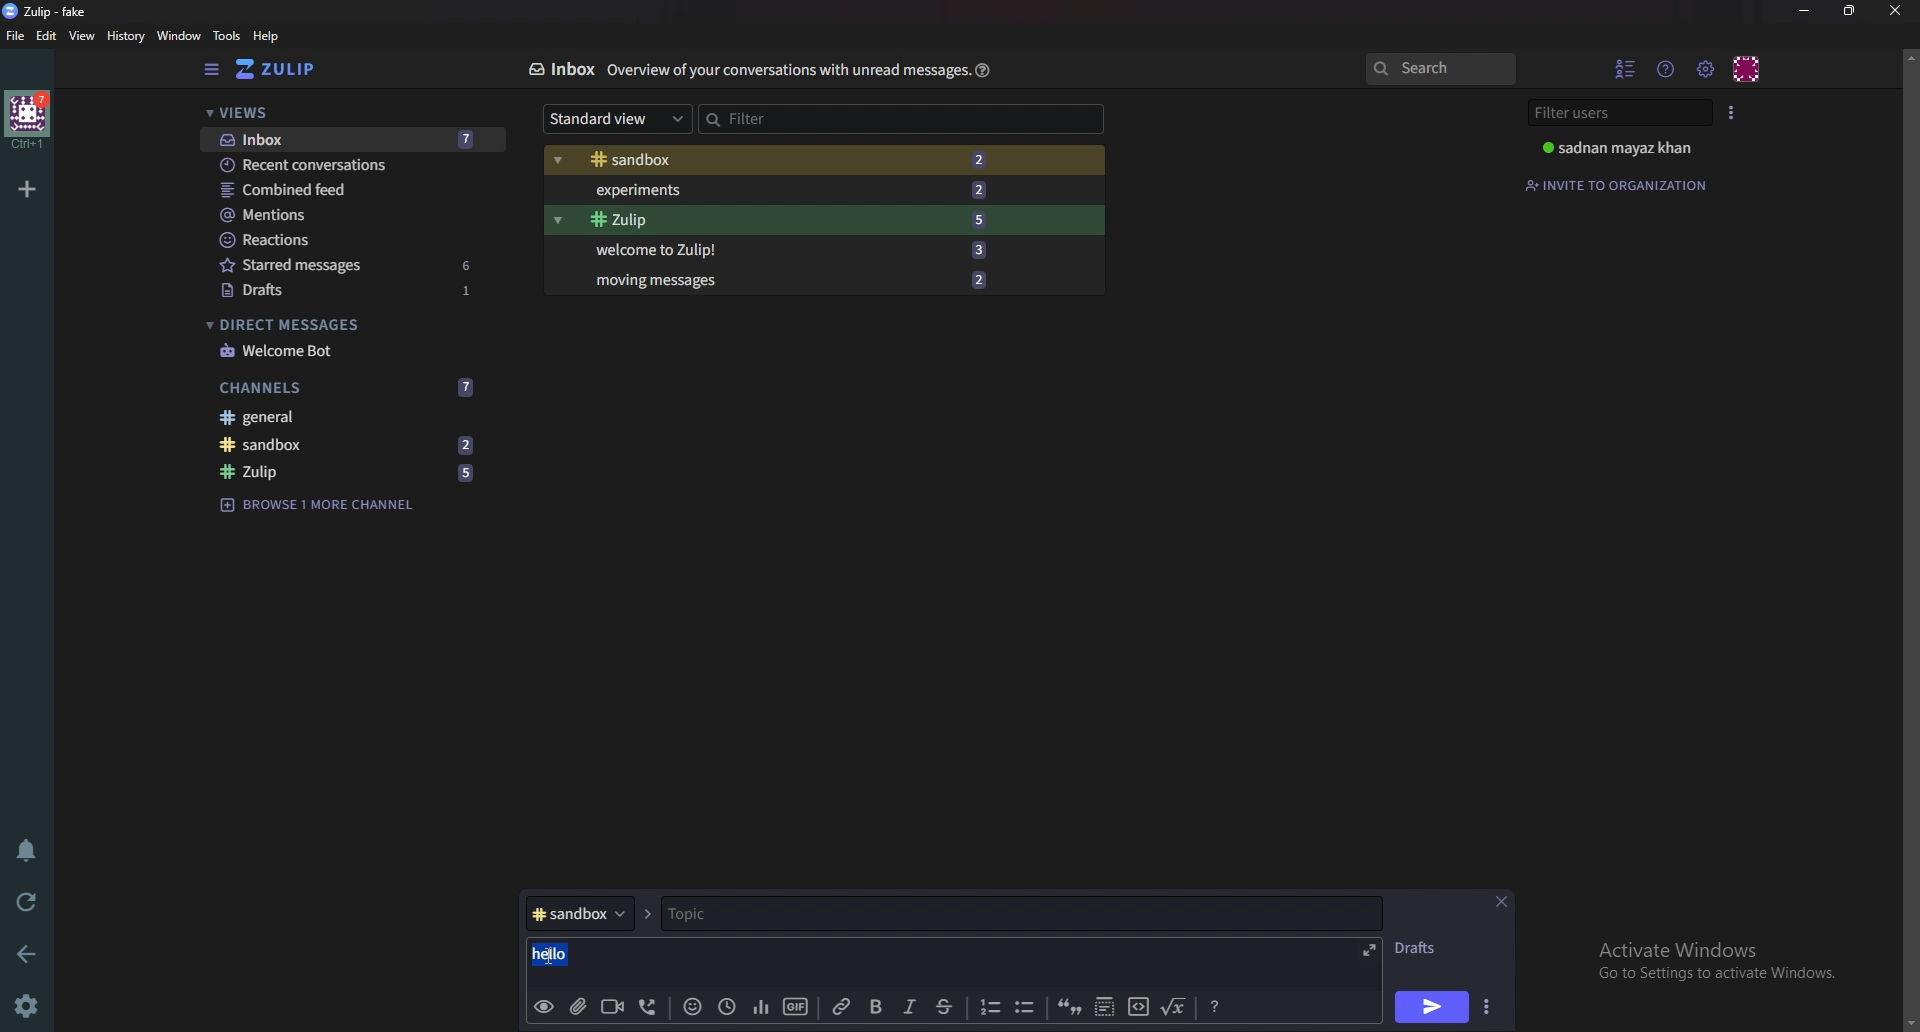 The height and width of the screenshot is (1032, 1920). I want to click on Window, so click(181, 35).